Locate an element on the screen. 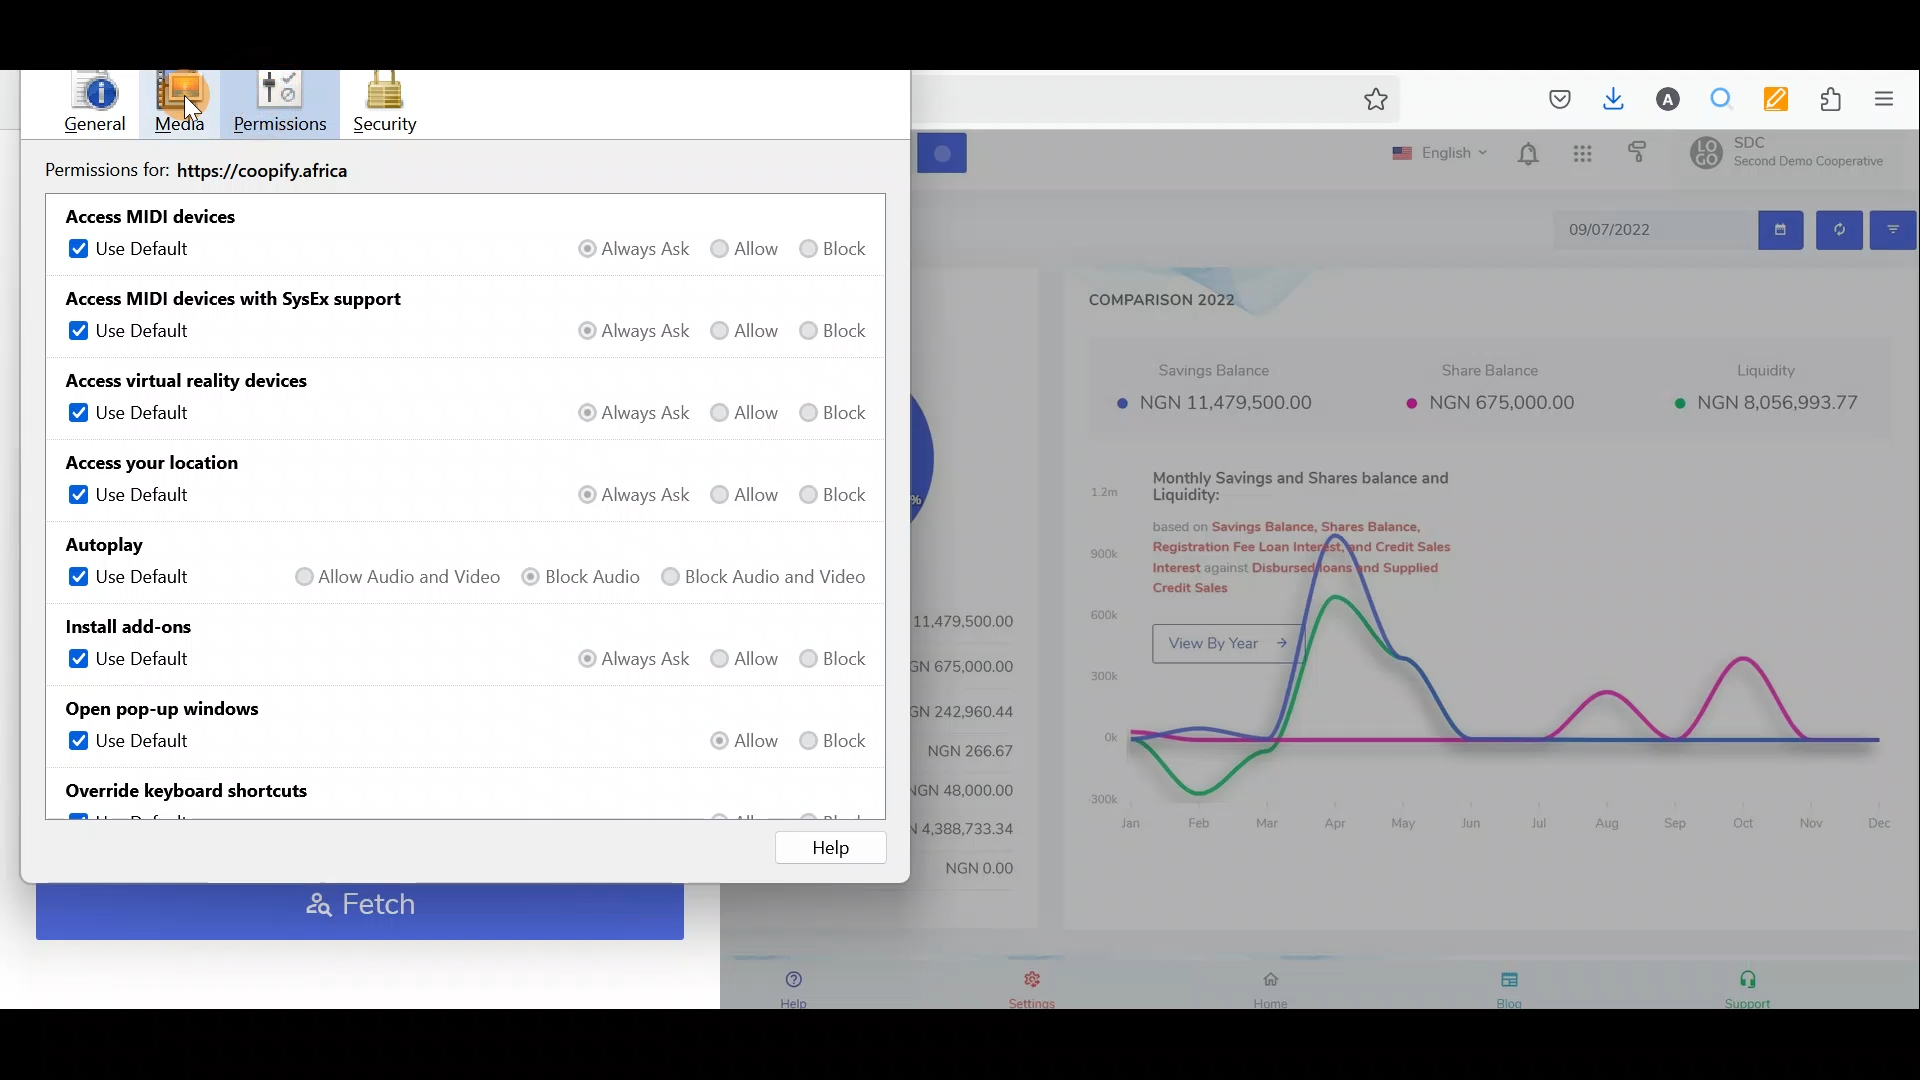 The width and height of the screenshot is (1920, 1080). Use default is located at coordinates (148, 255).